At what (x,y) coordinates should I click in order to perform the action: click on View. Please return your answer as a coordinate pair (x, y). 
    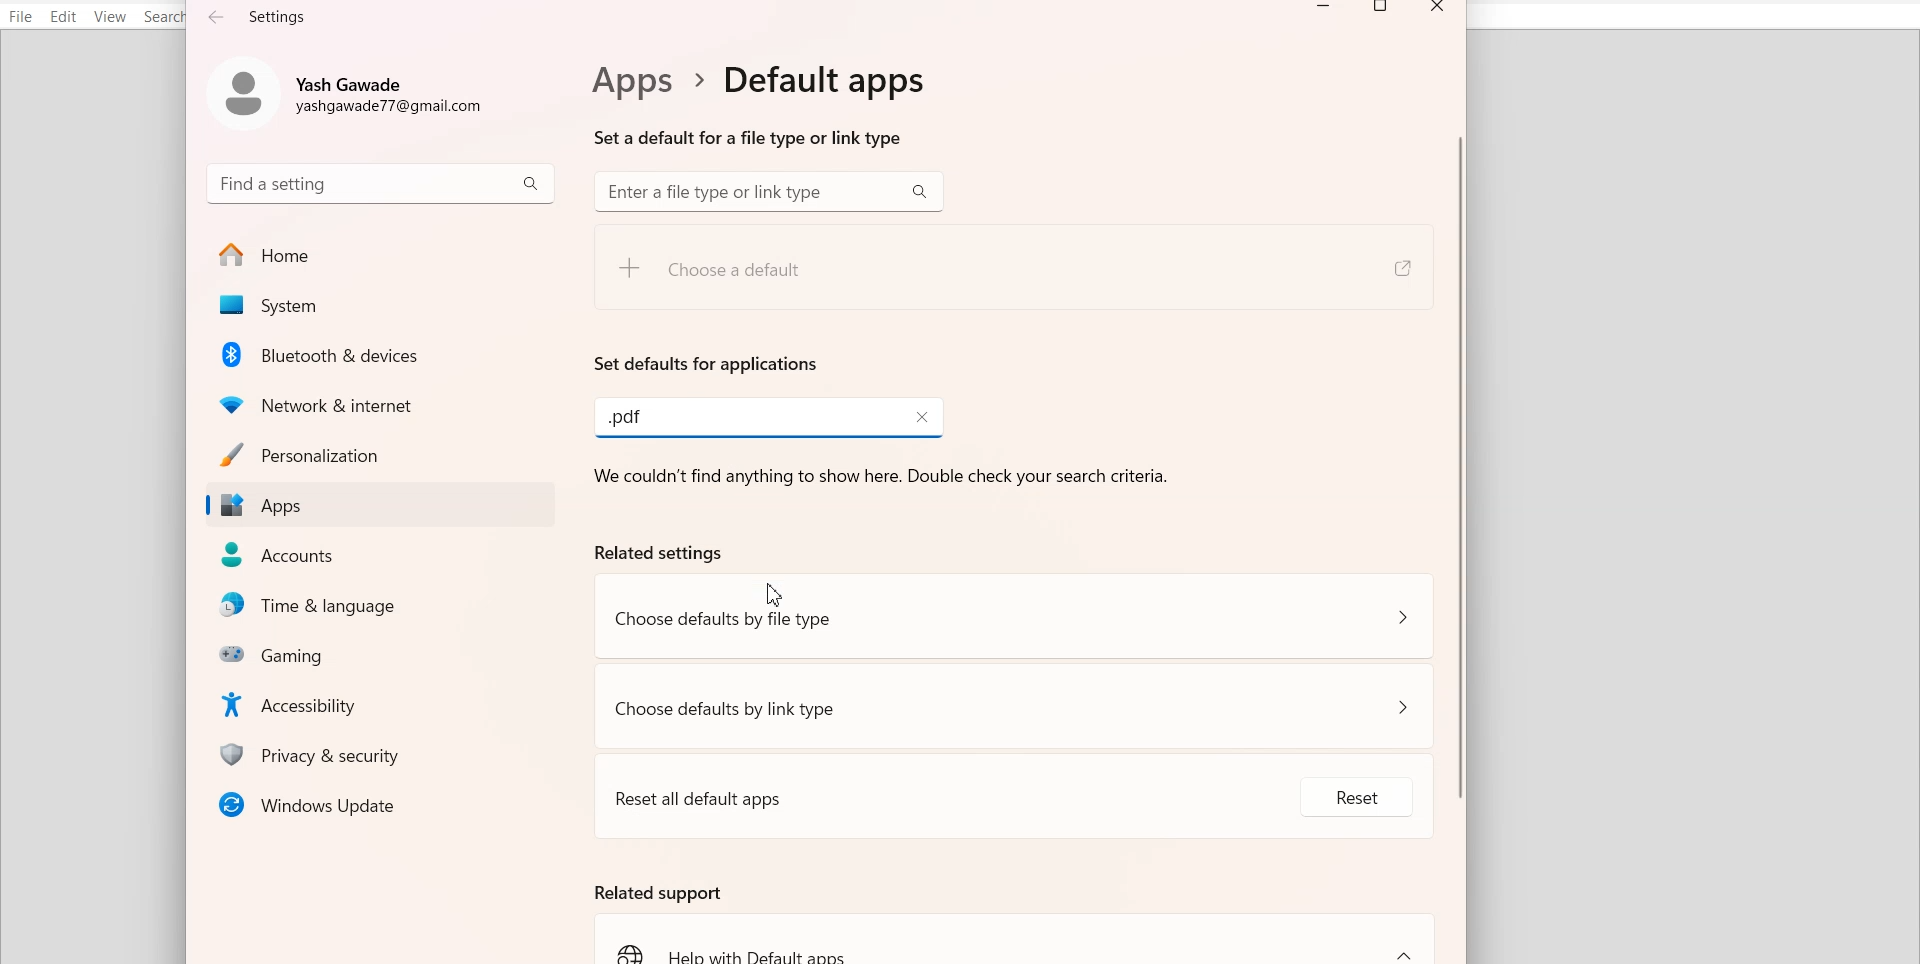
    Looking at the image, I should click on (109, 17).